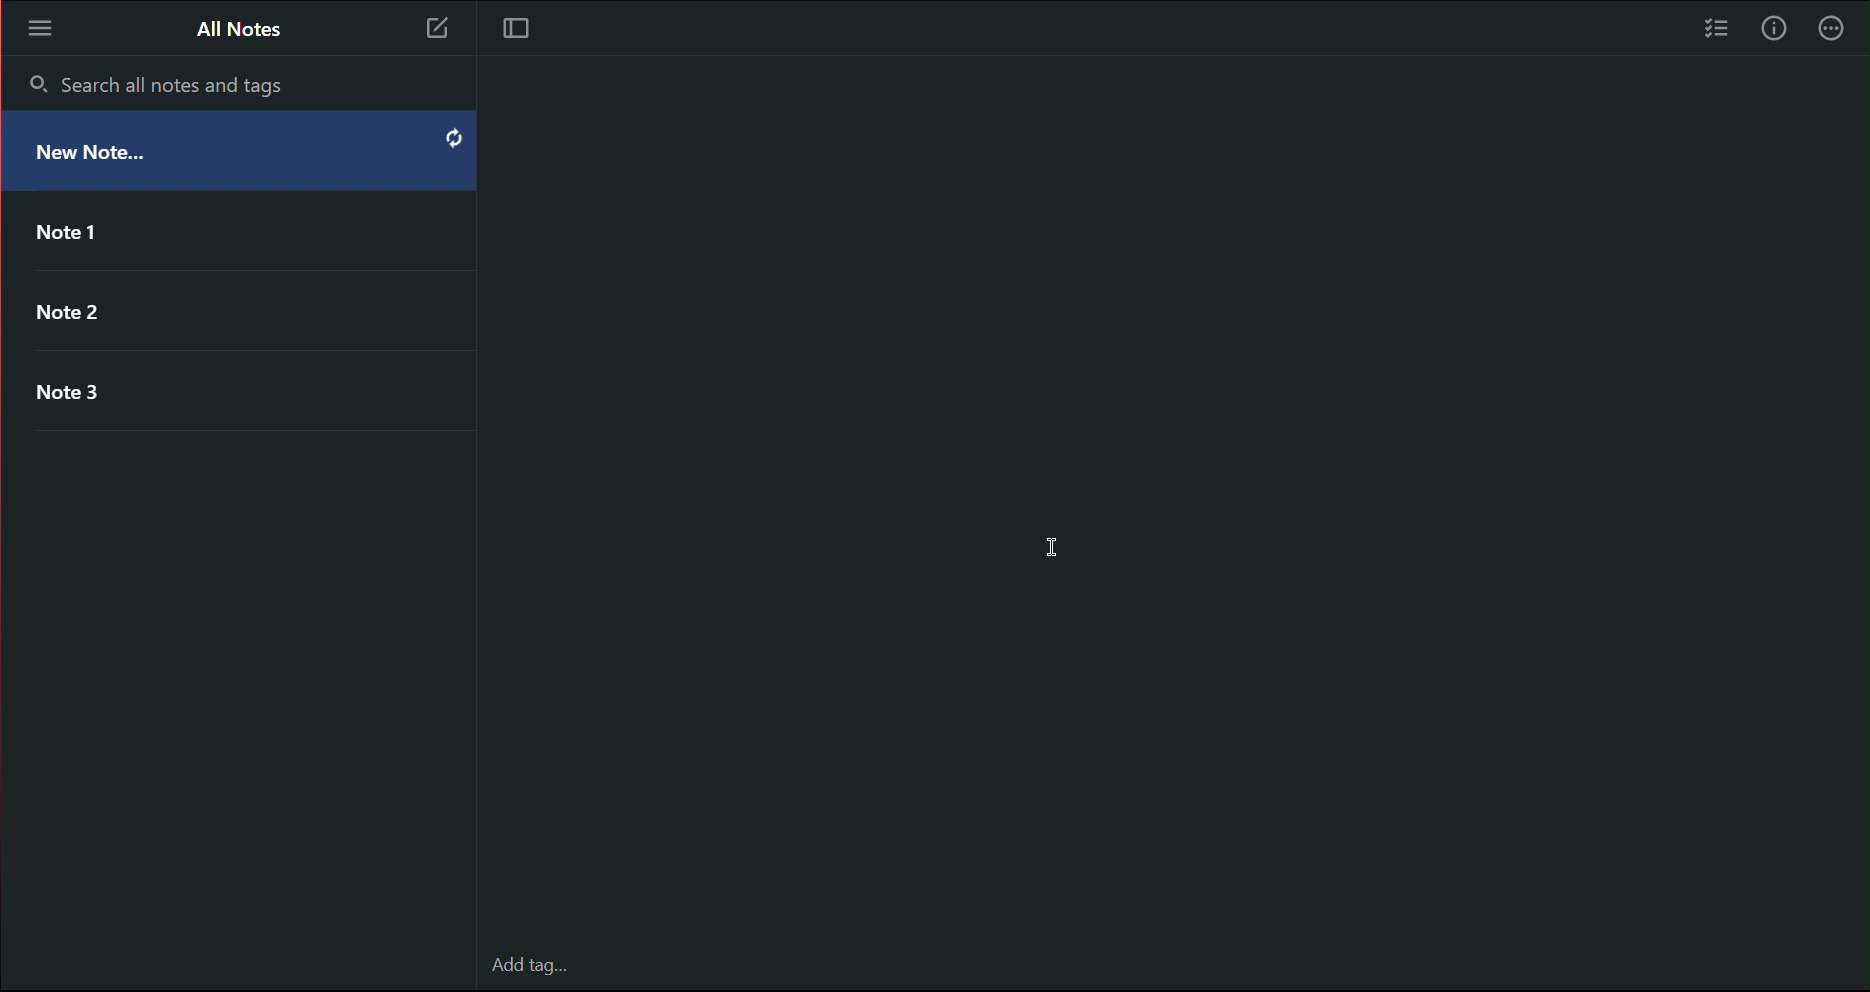 The image size is (1870, 992). I want to click on Info, so click(1775, 28).